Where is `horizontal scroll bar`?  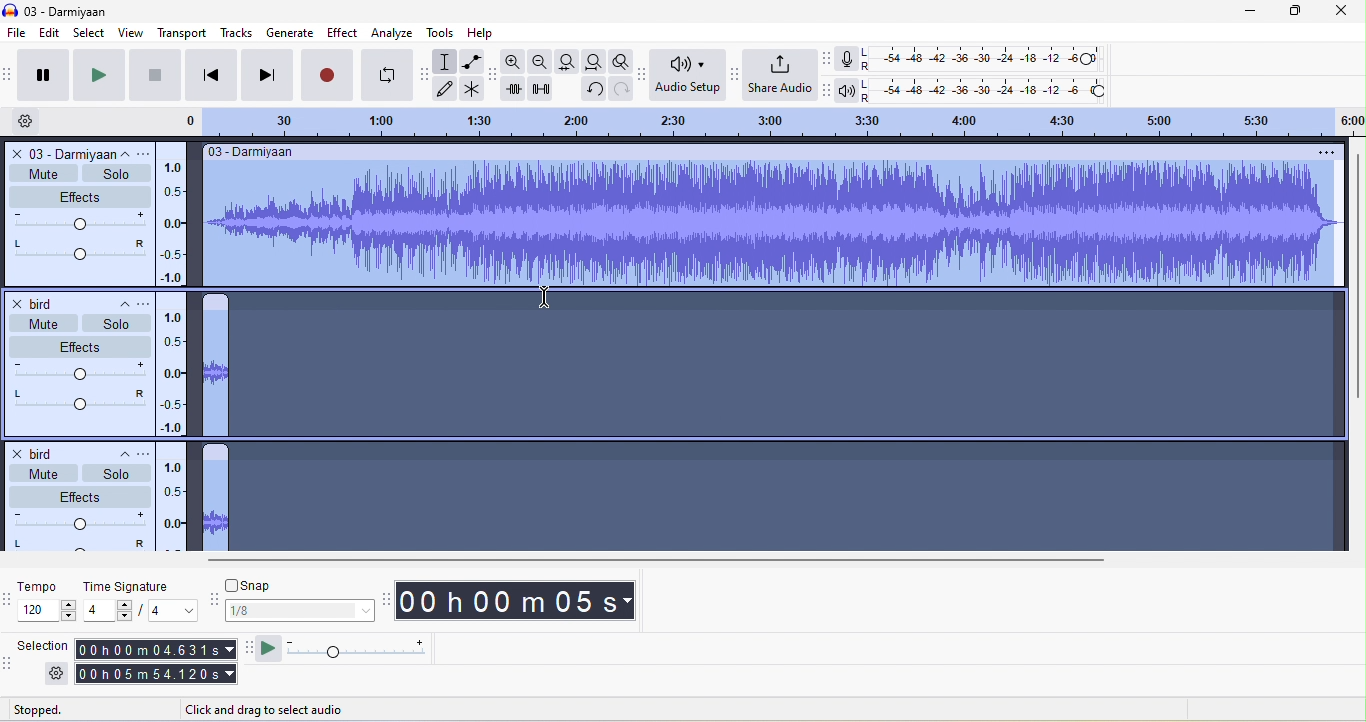 horizontal scroll bar is located at coordinates (656, 559).